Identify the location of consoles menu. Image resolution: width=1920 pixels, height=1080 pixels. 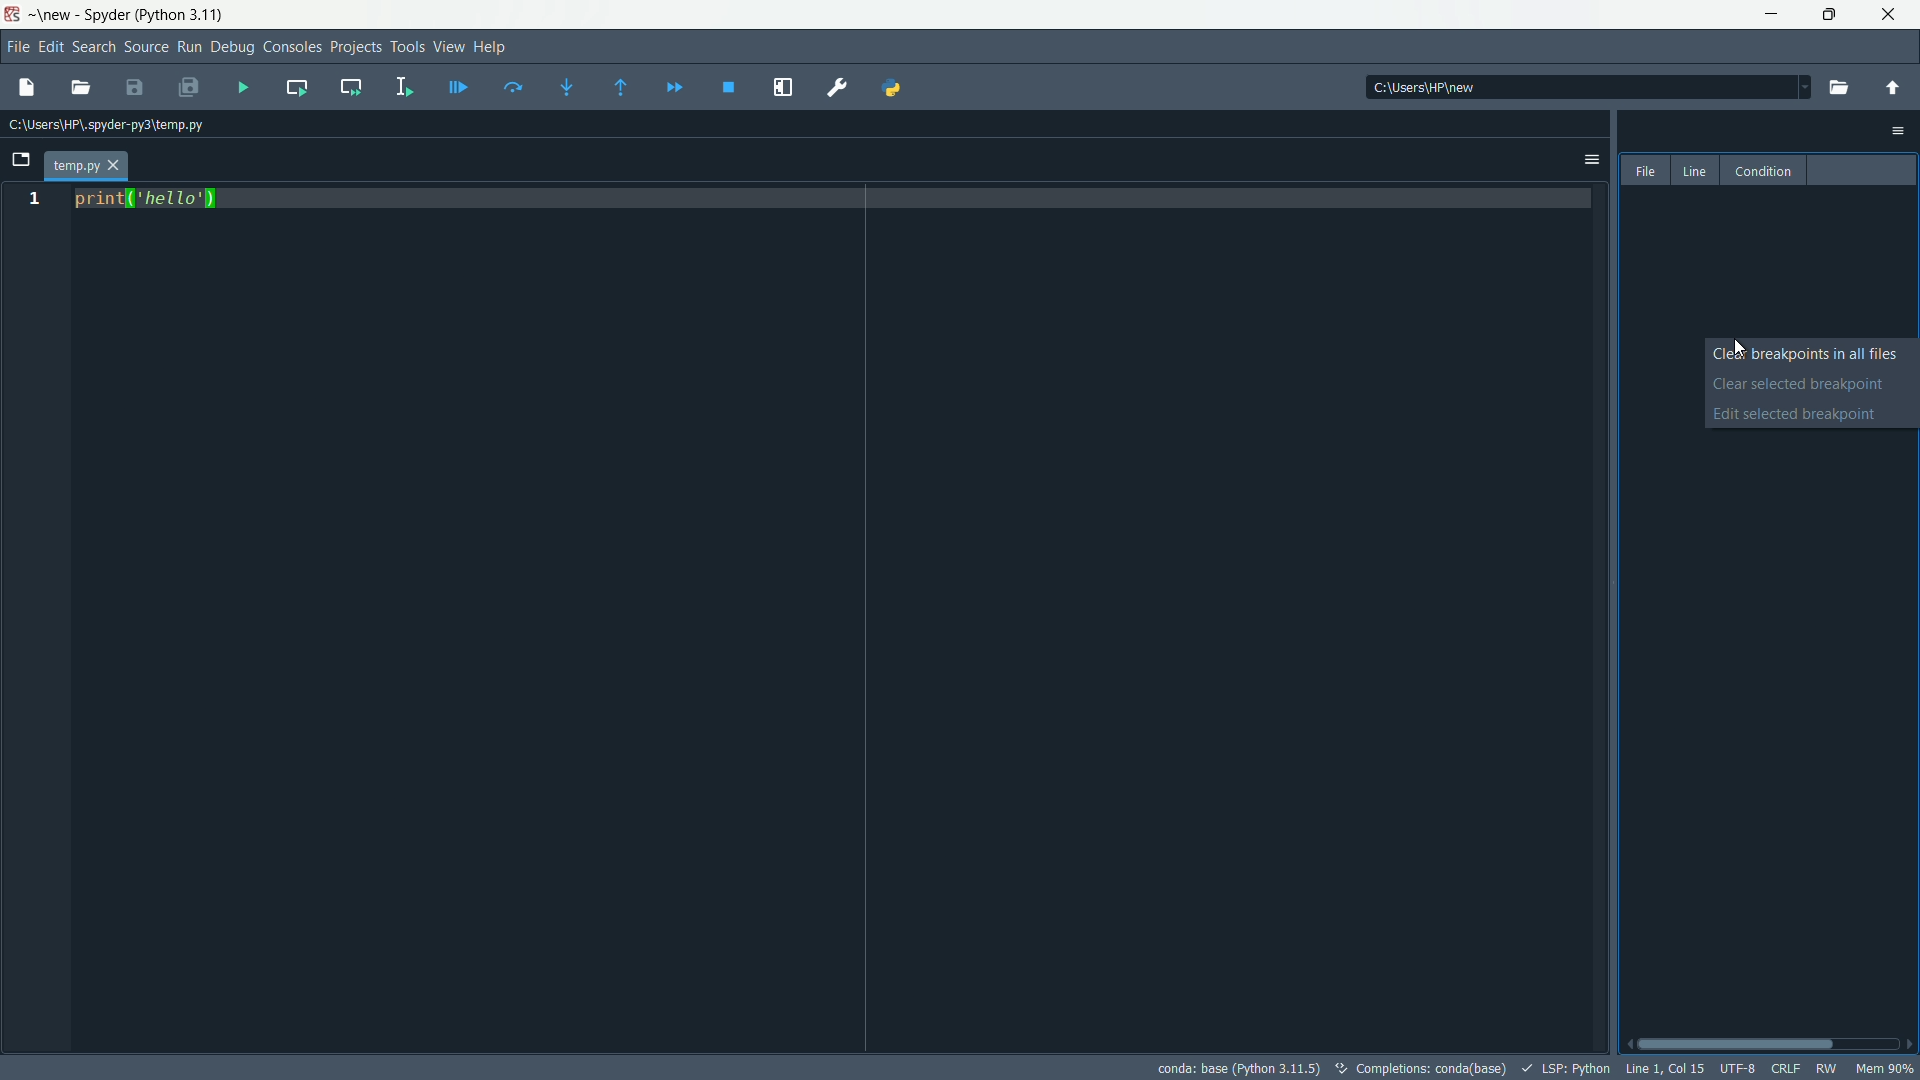
(291, 48).